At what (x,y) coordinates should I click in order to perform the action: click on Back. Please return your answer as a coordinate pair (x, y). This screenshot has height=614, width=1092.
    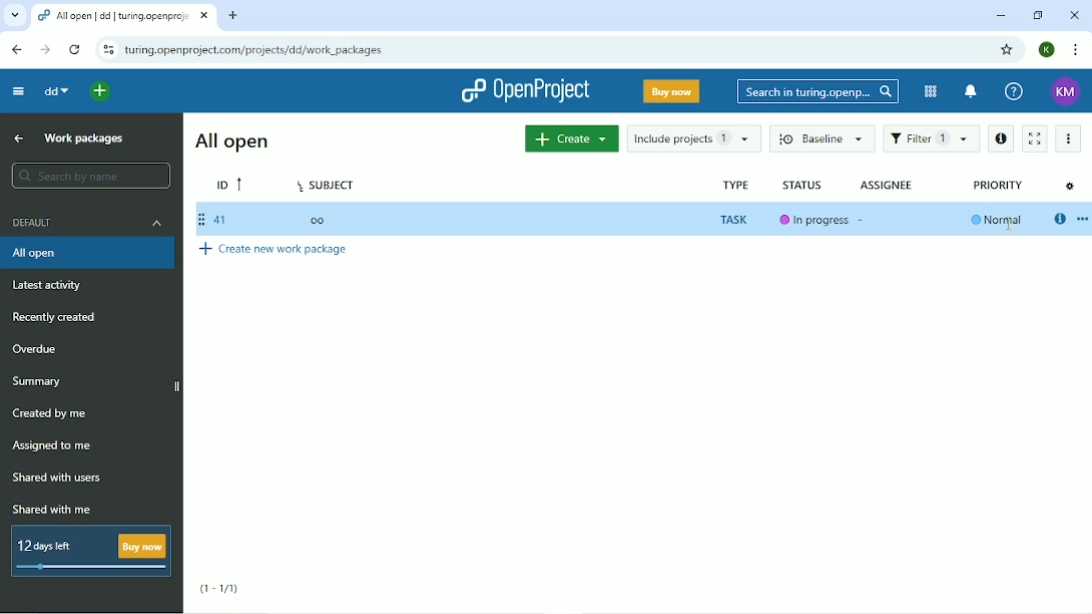
    Looking at the image, I should click on (16, 50).